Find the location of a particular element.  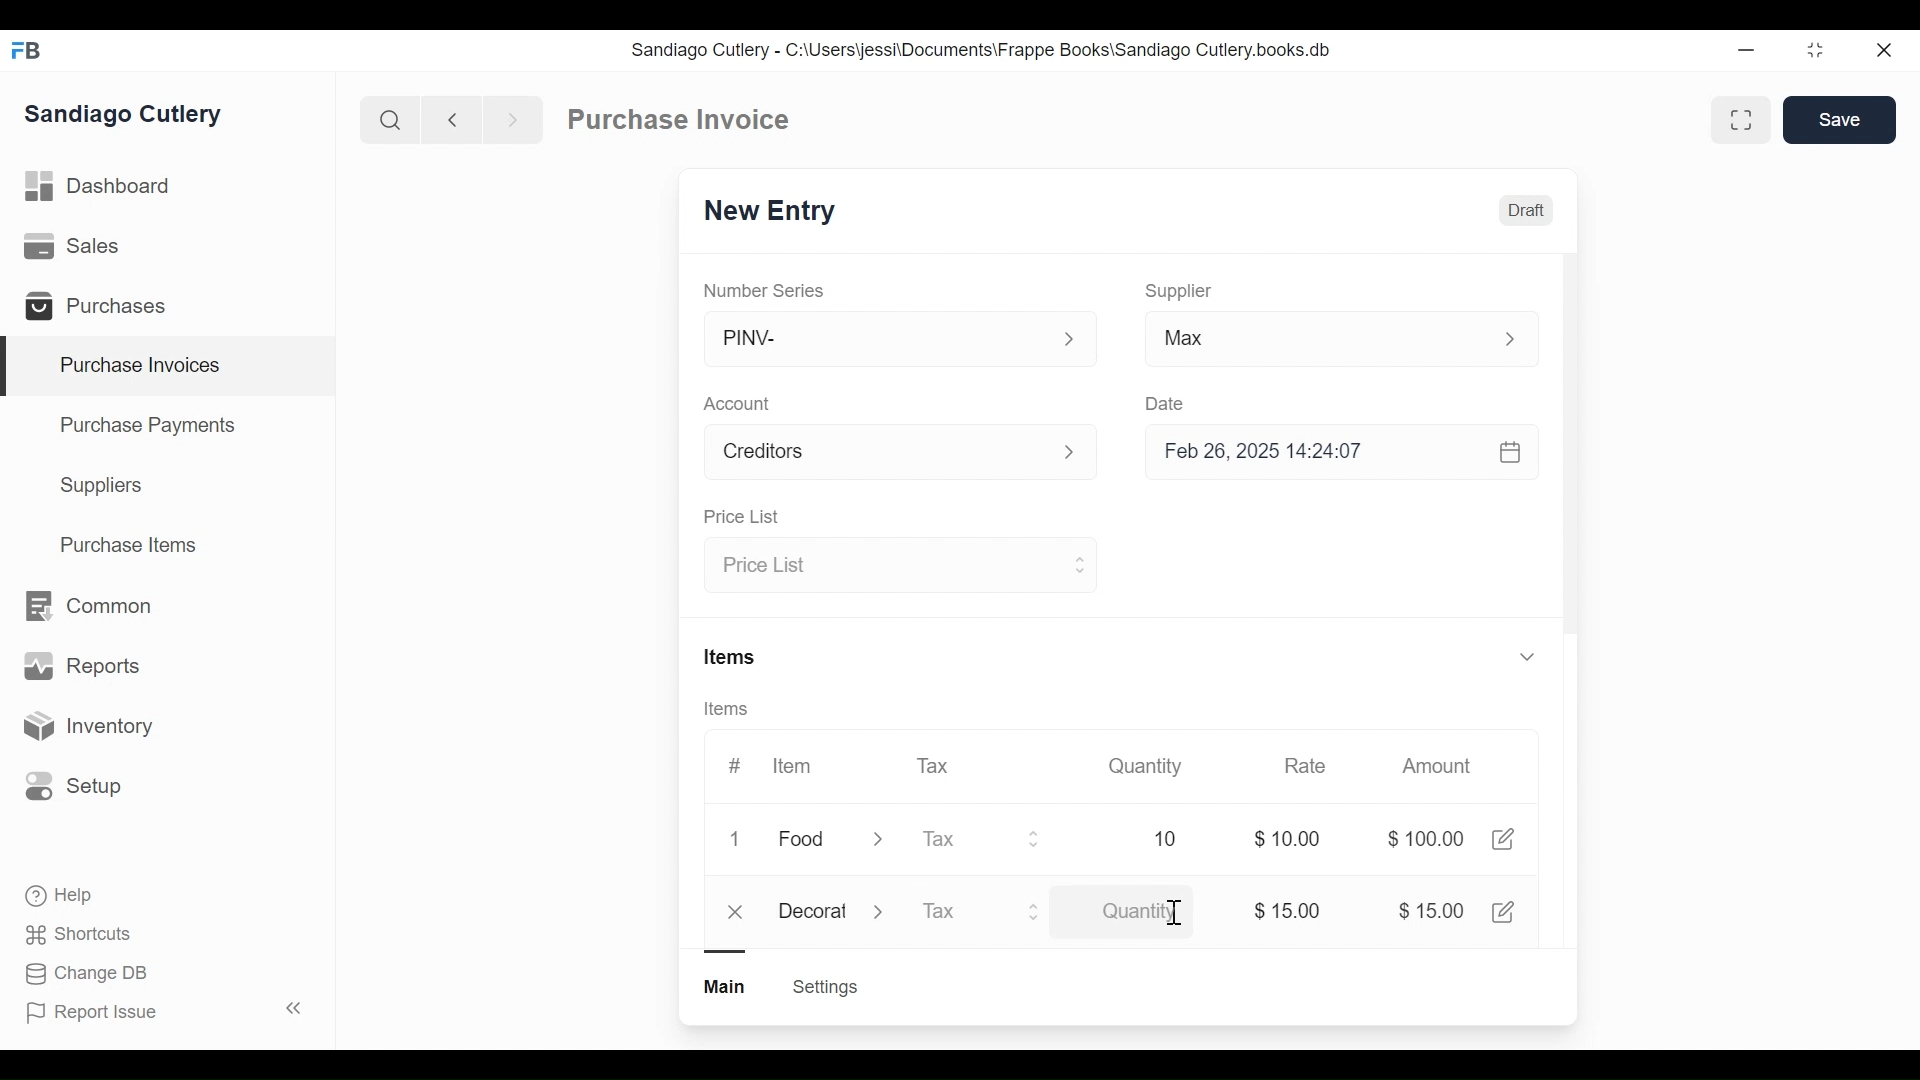

Max is located at coordinates (1302, 342).